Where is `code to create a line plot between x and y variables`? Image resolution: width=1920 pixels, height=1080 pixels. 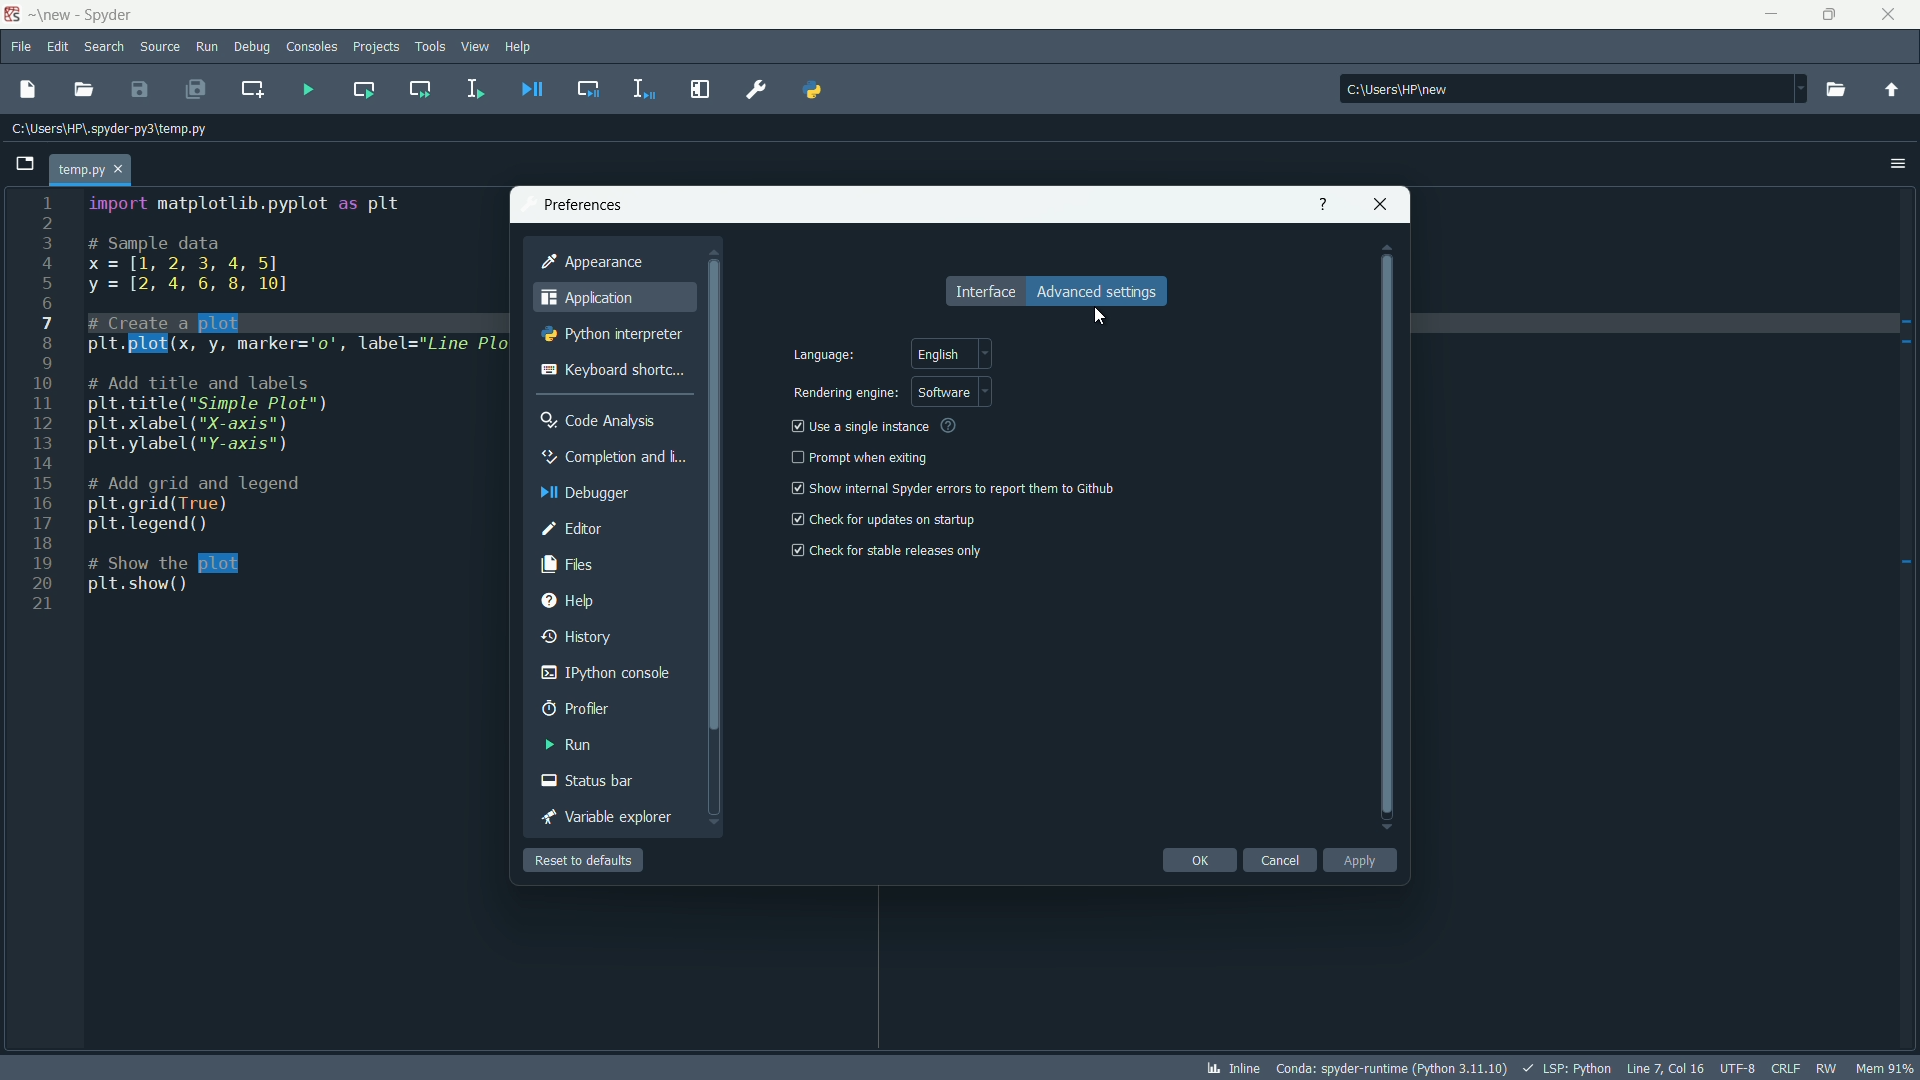 code to create a line plot between x and y variables is located at coordinates (286, 395).